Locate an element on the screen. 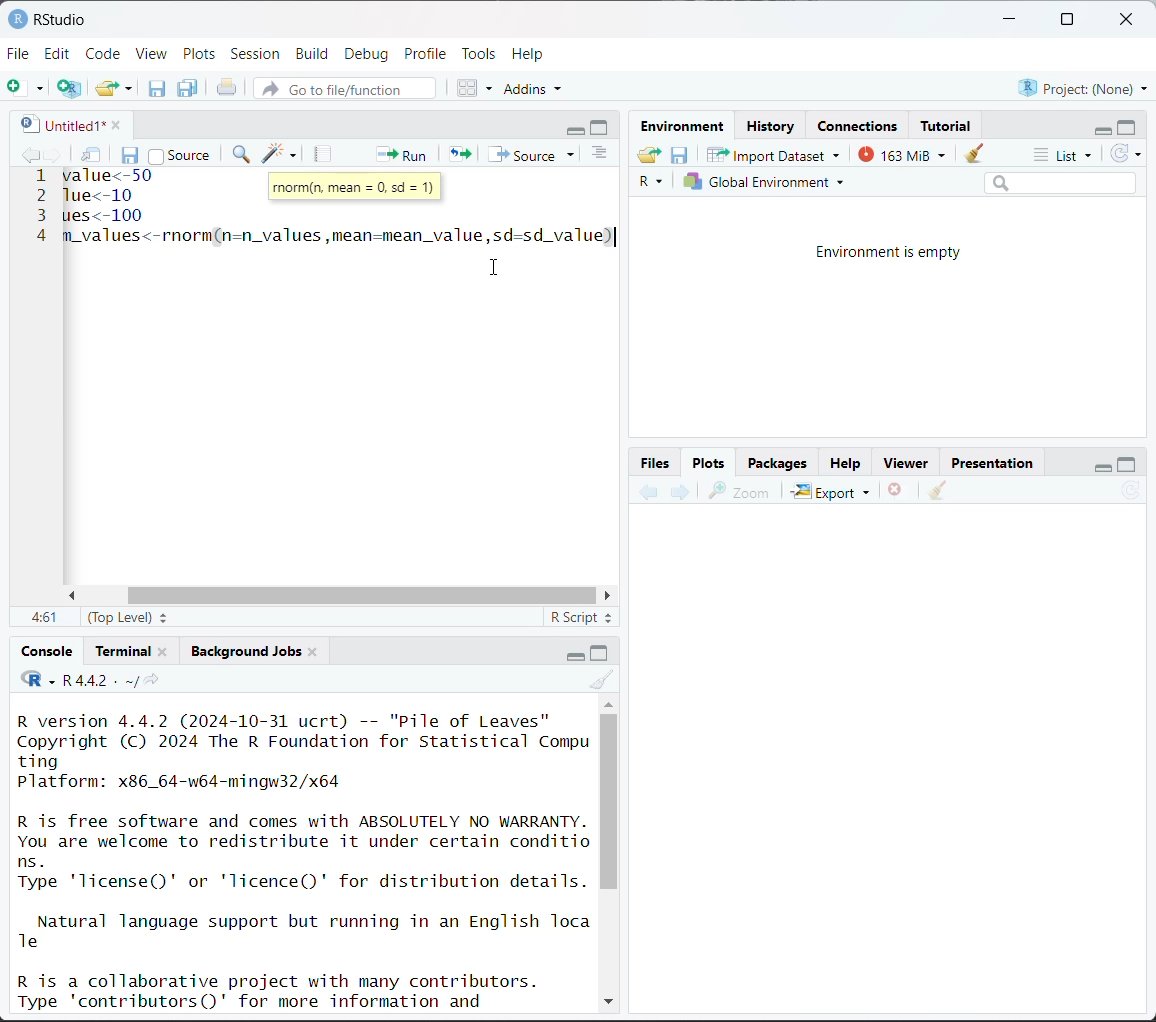 This screenshot has width=1156, height=1022. source is located at coordinates (179, 154).